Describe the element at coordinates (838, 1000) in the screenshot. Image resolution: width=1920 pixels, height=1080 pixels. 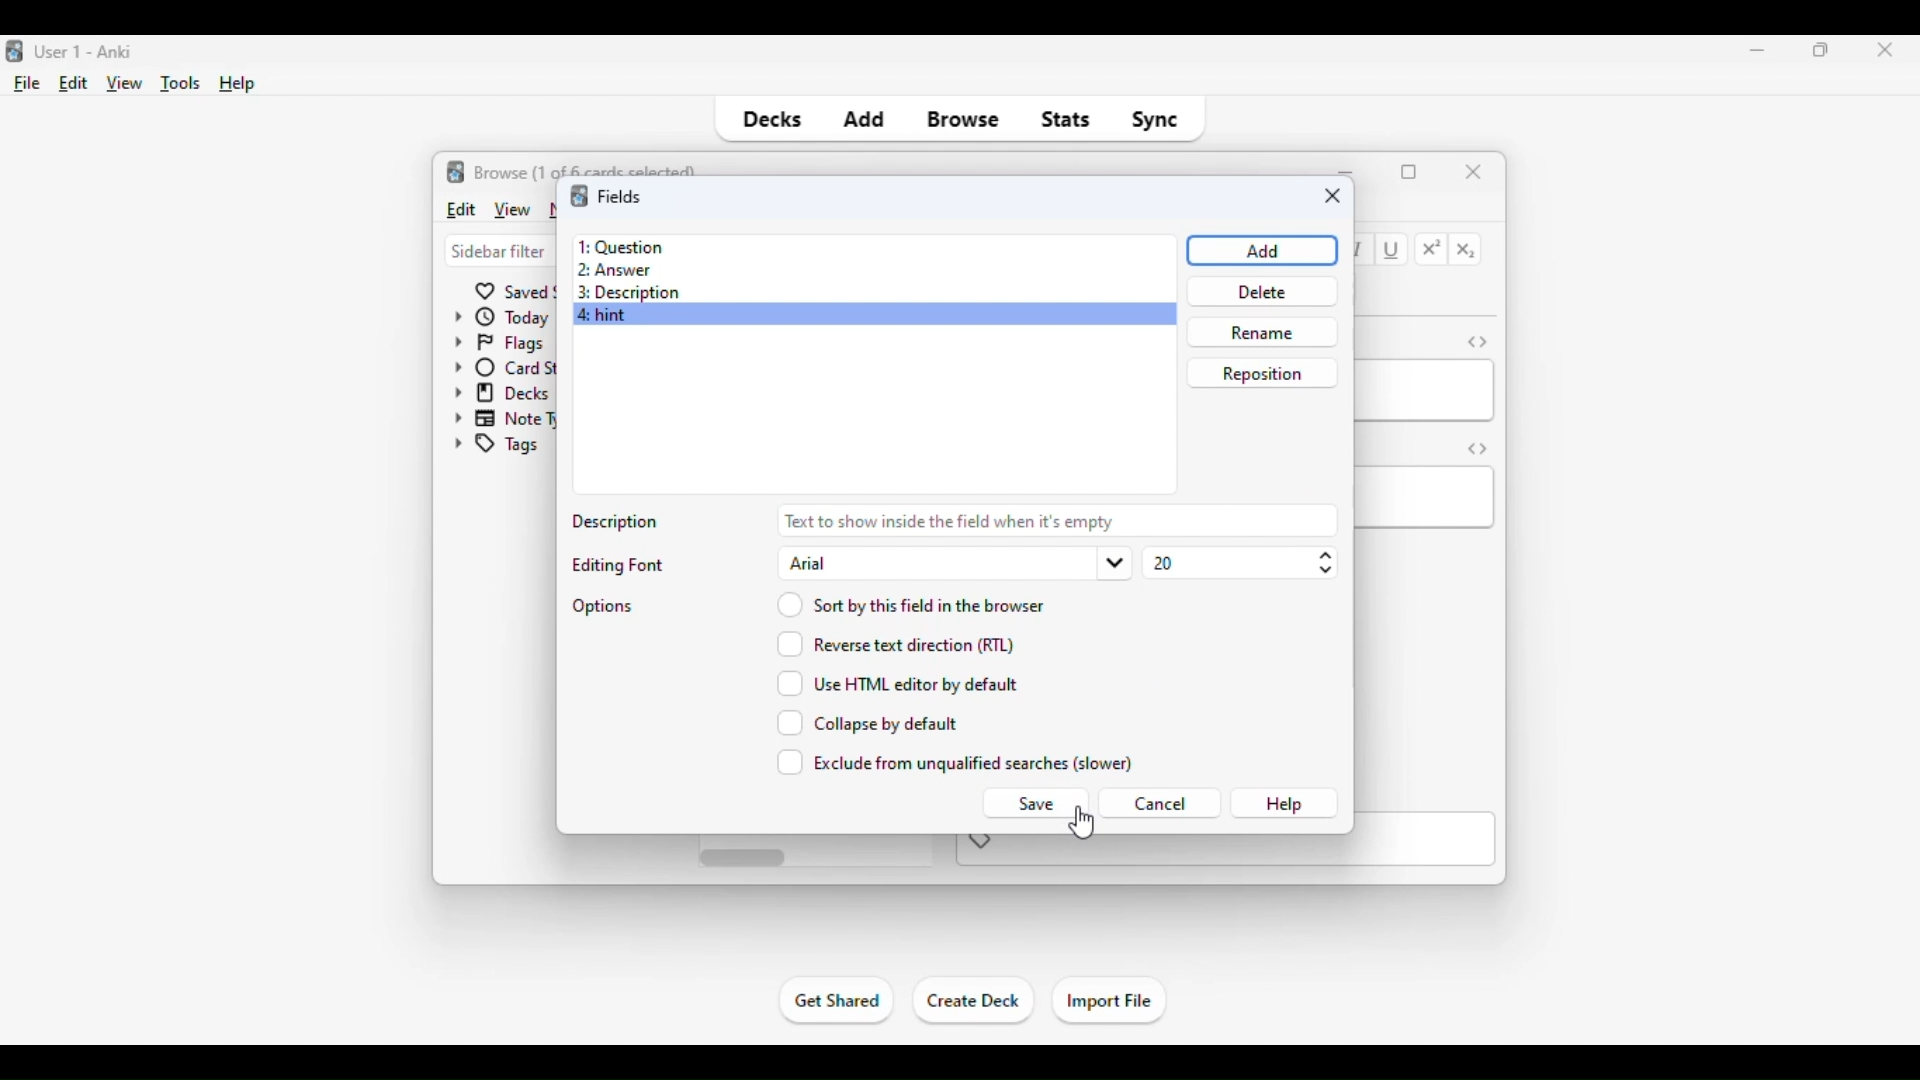
I see `get shared` at that location.